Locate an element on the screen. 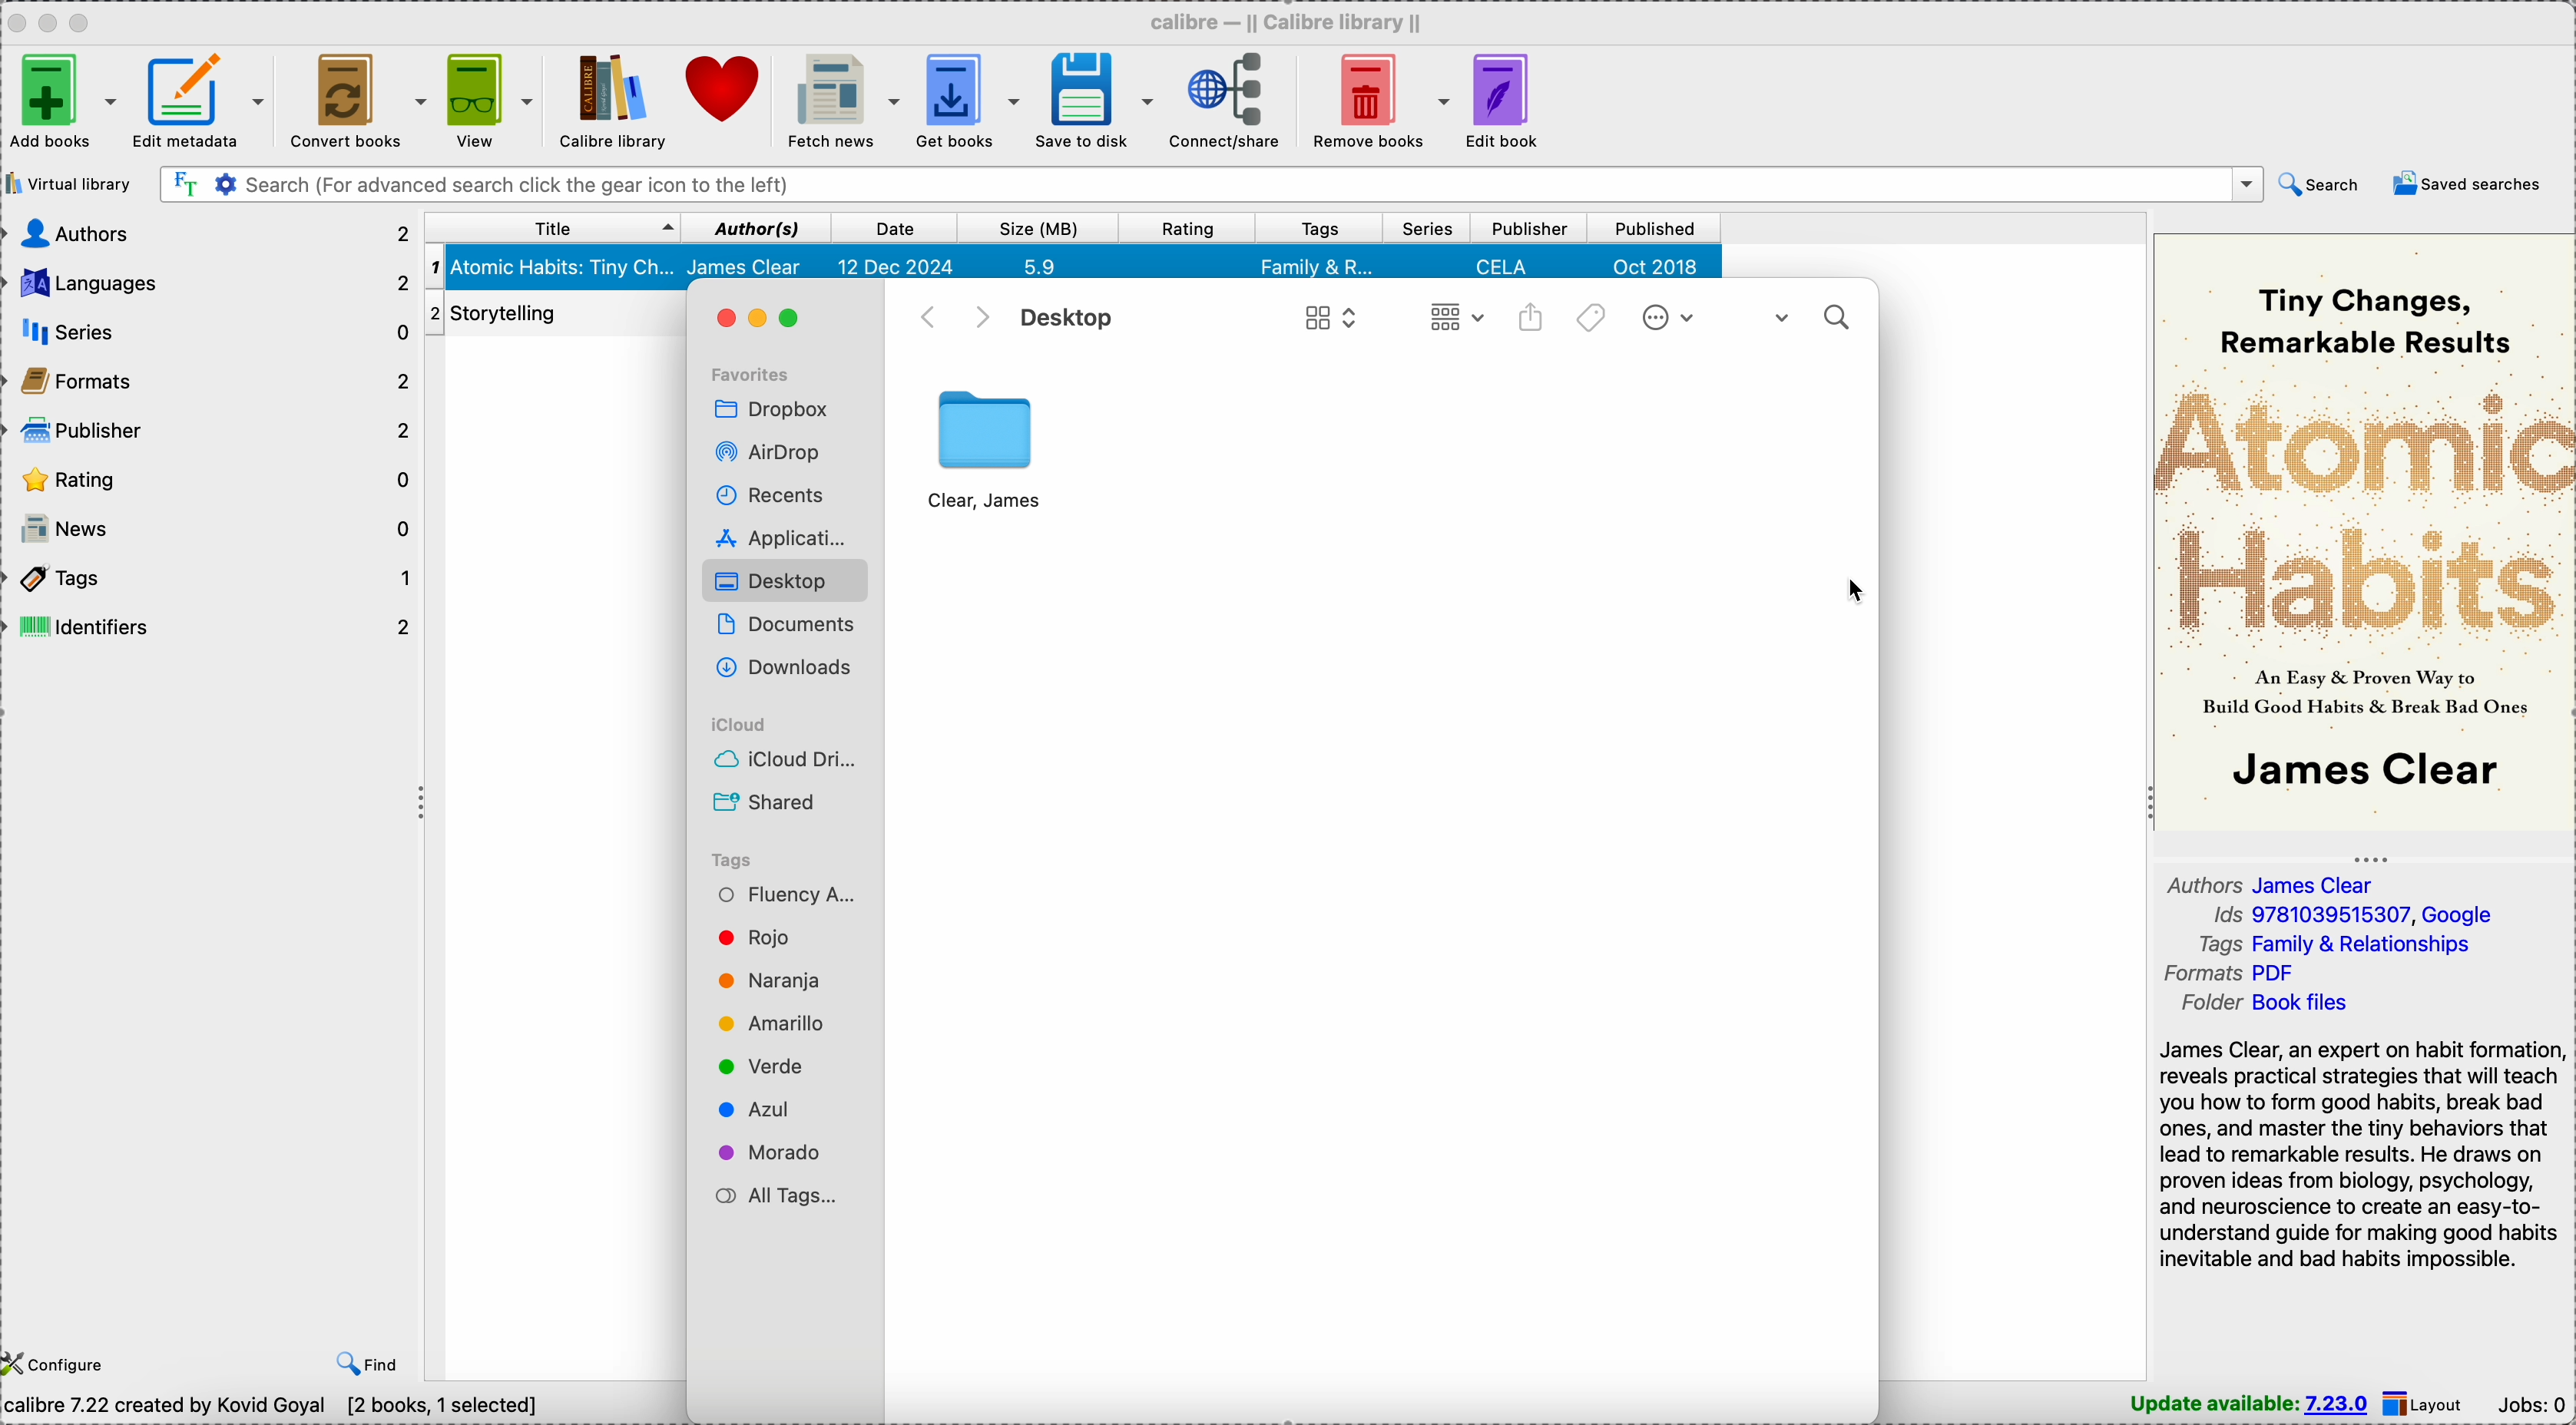 The height and width of the screenshot is (1425, 2576). Dropbox is located at coordinates (768, 408).